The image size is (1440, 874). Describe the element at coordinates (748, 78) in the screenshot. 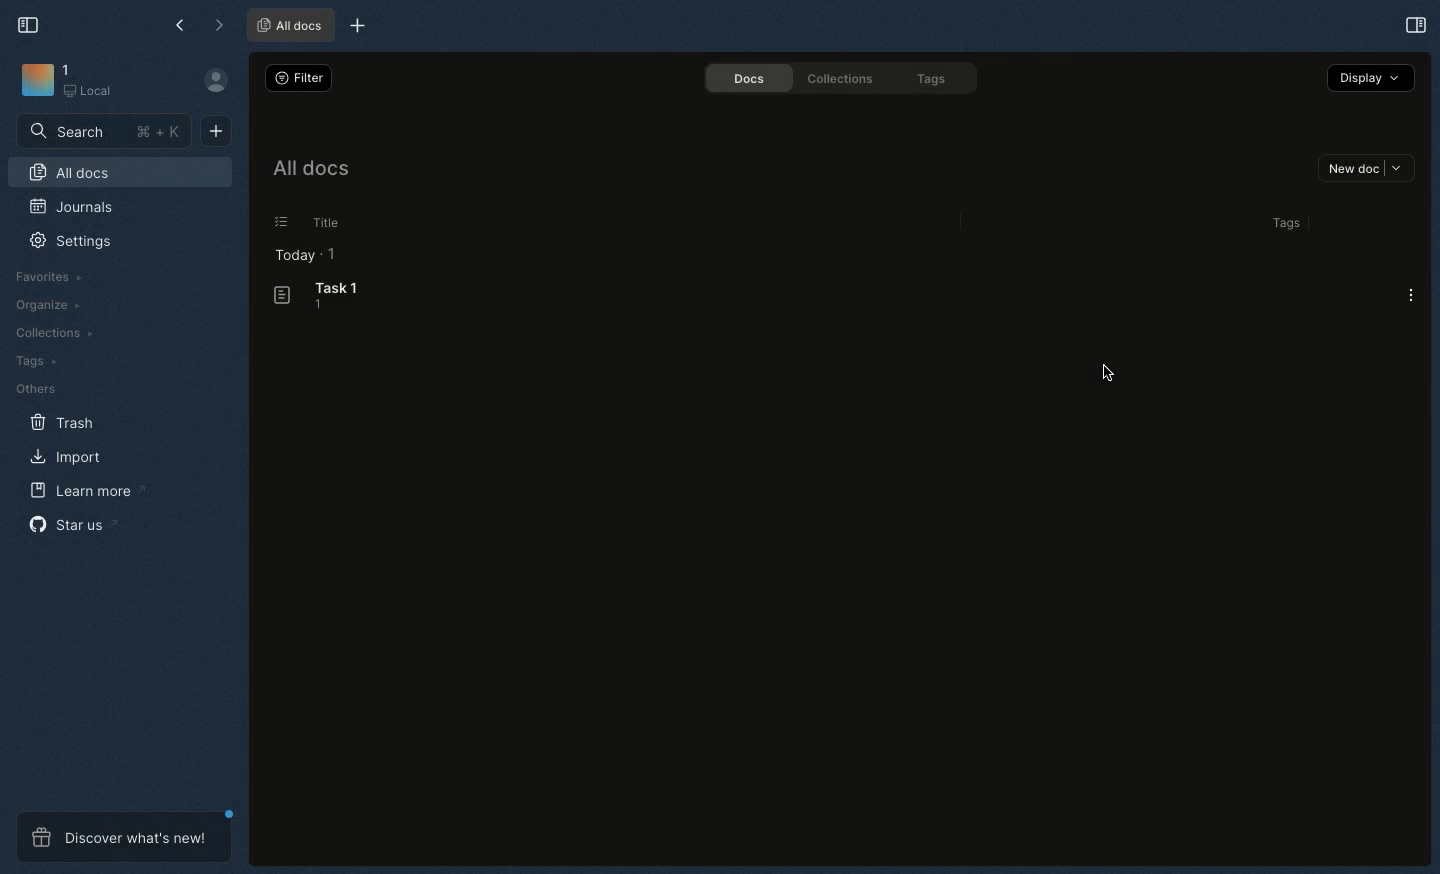

I see `Docs` at that location.